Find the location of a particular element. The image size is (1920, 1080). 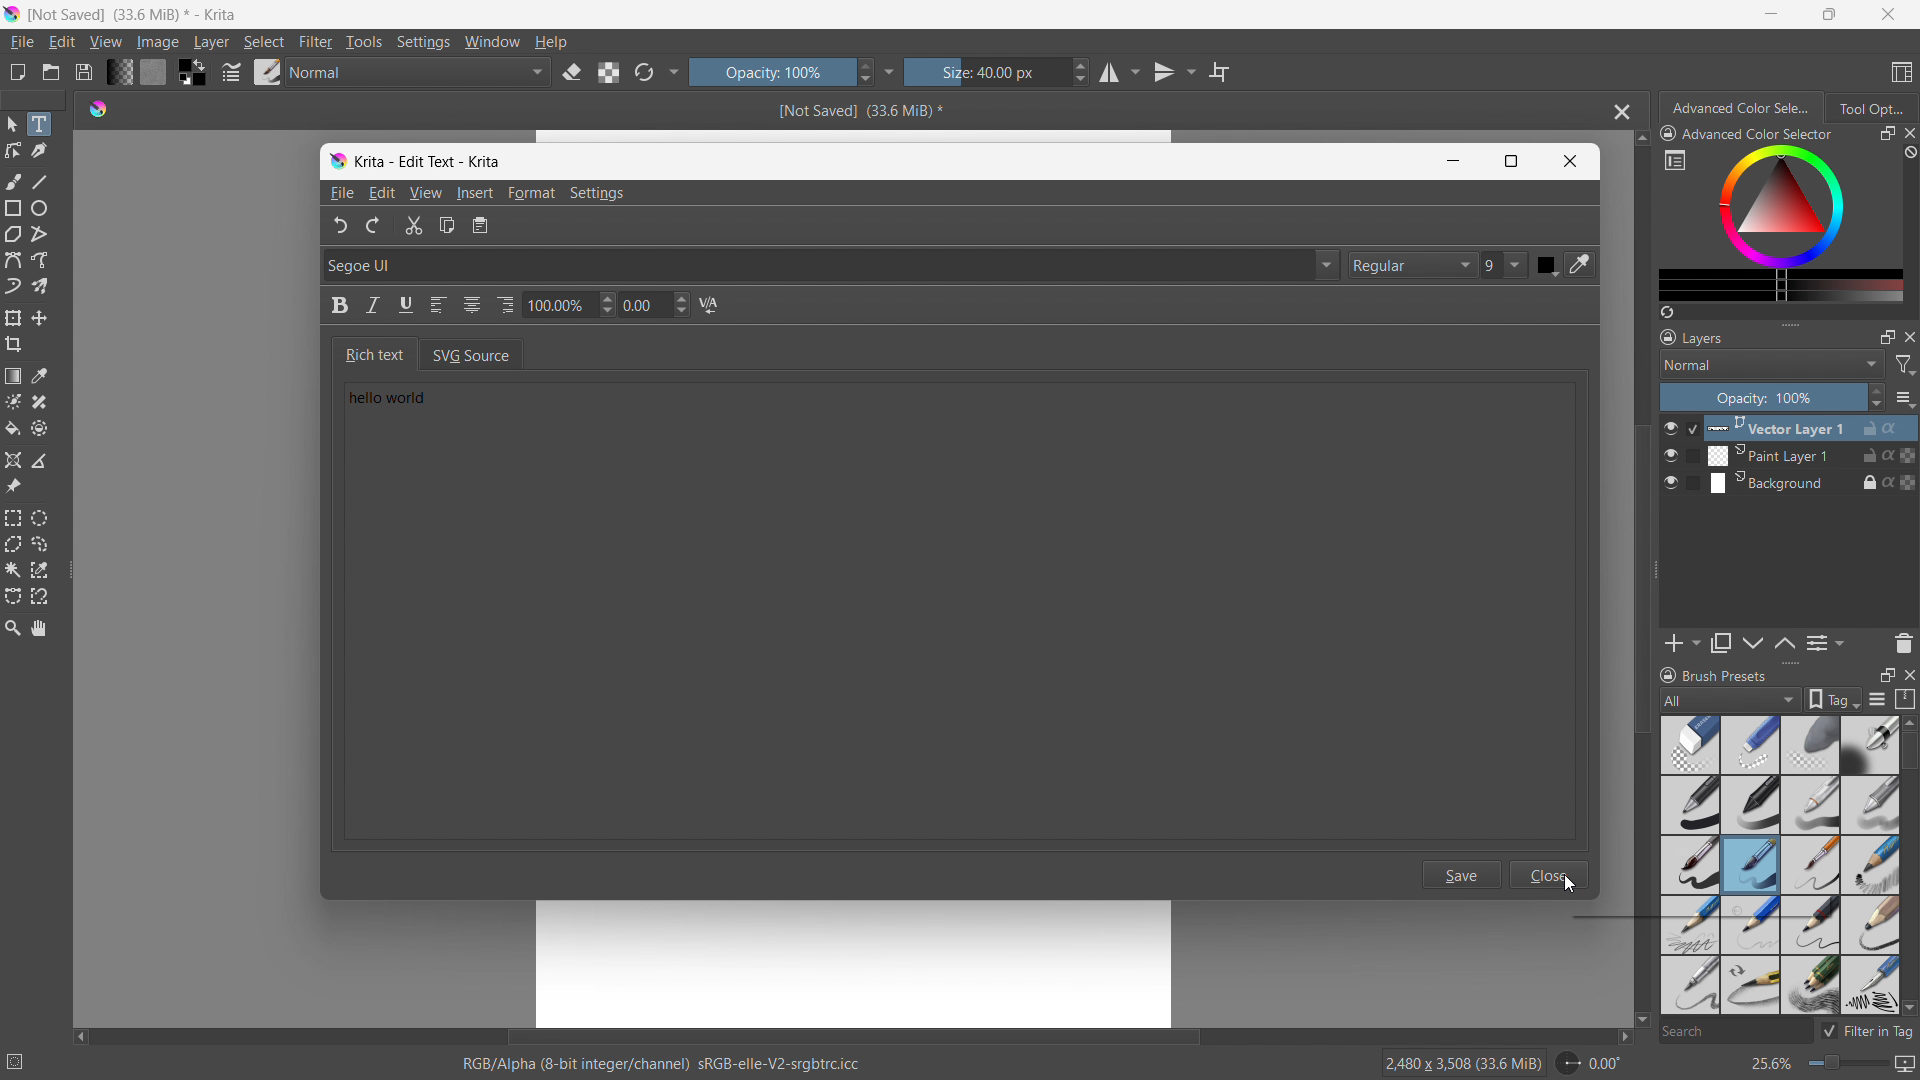

move layer down is located at coordinates (1784, 642).